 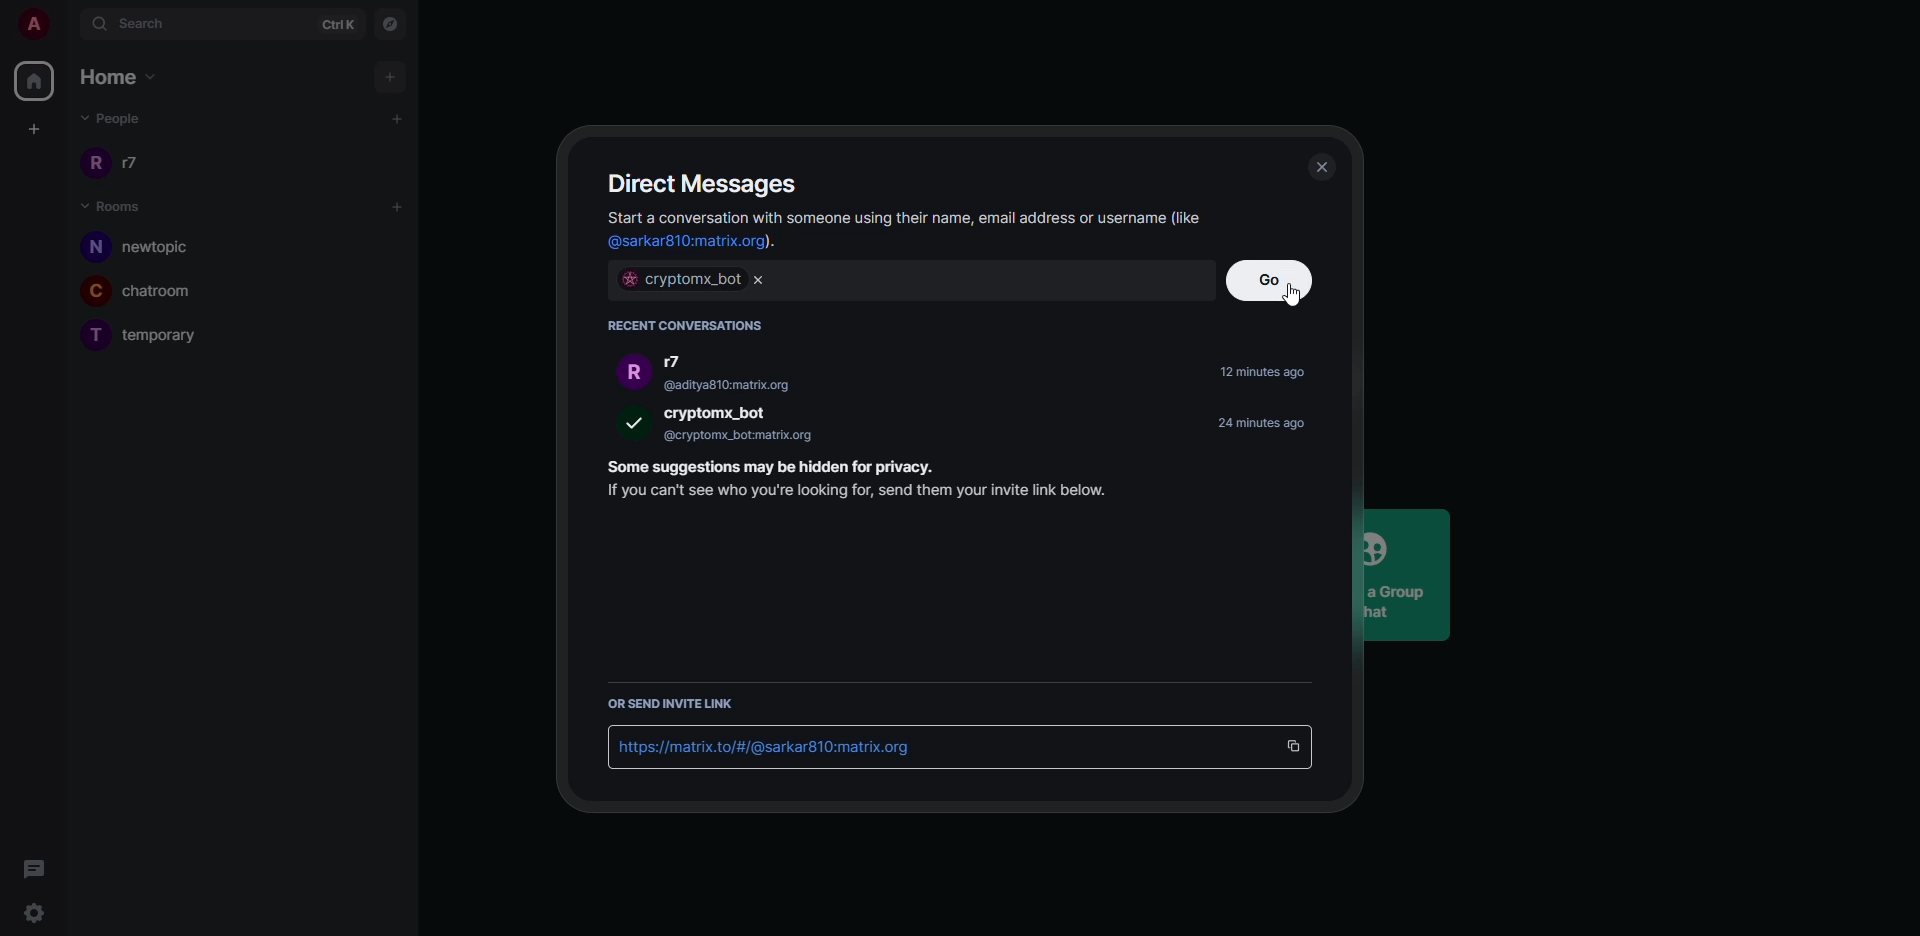 I want to click on r7, so click(x=139, y=162).